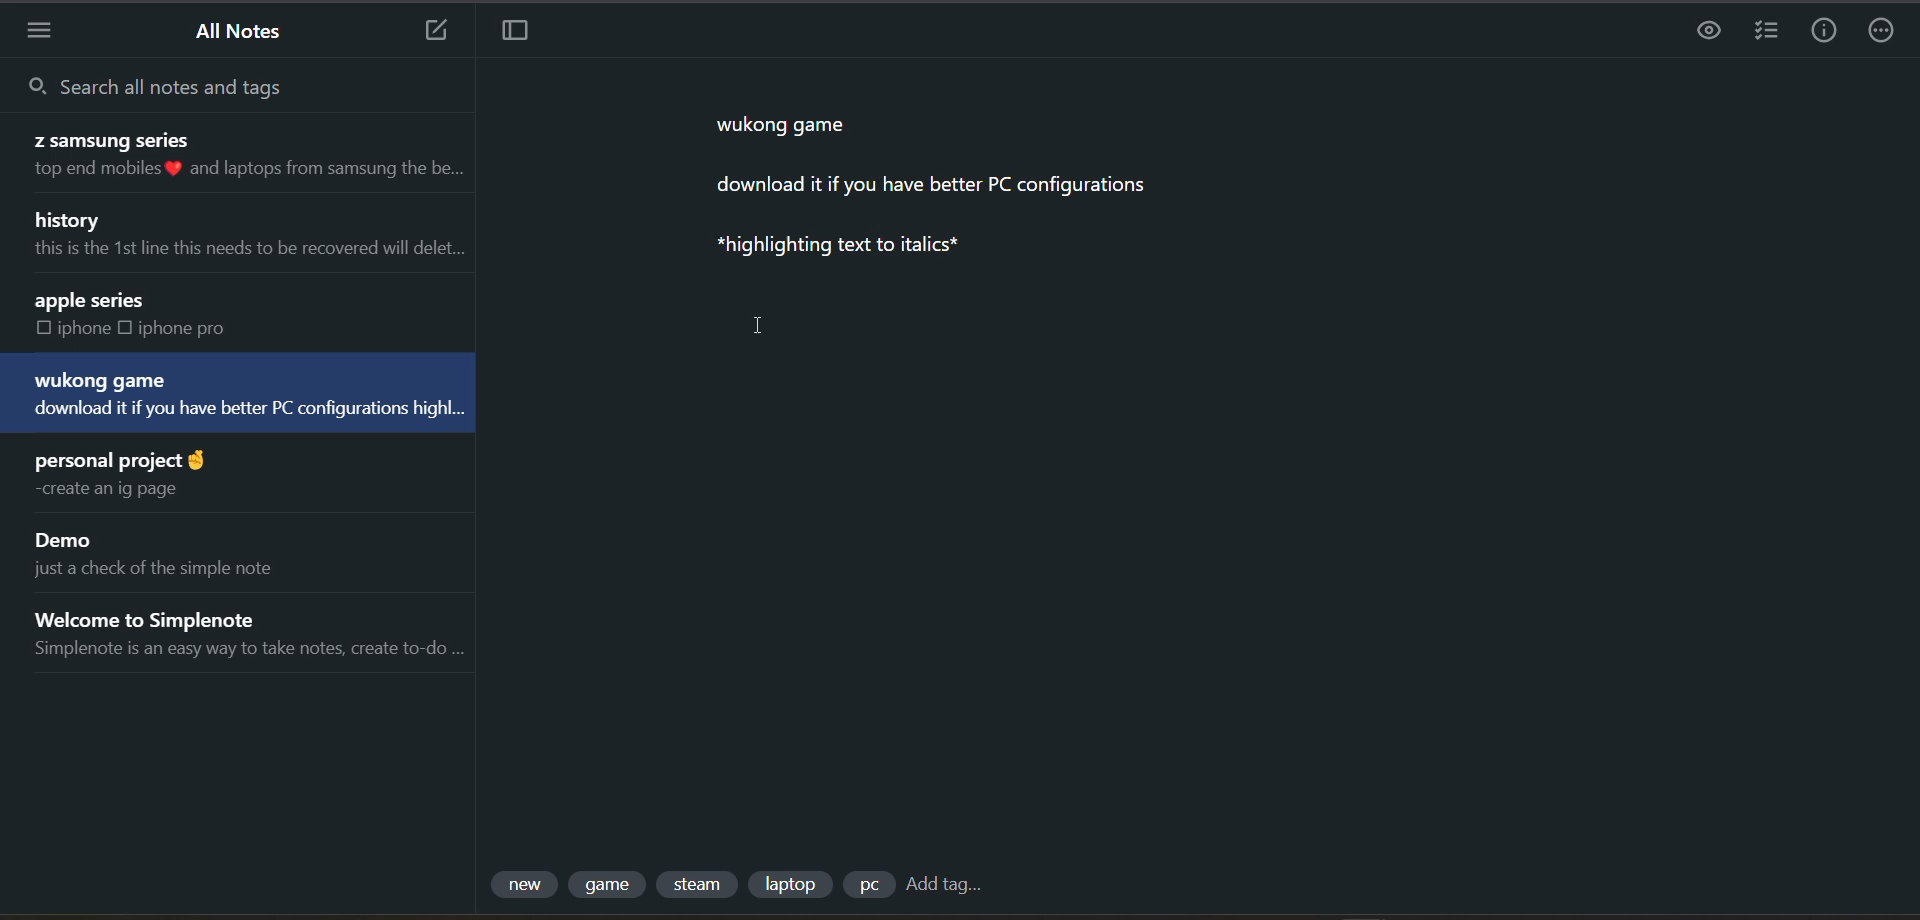 This screenshot has height=920, width=1920. What do you see at coordinates (150, 313) in the screenshot?
I see `note title and preview` at bounding box center [150, 313].